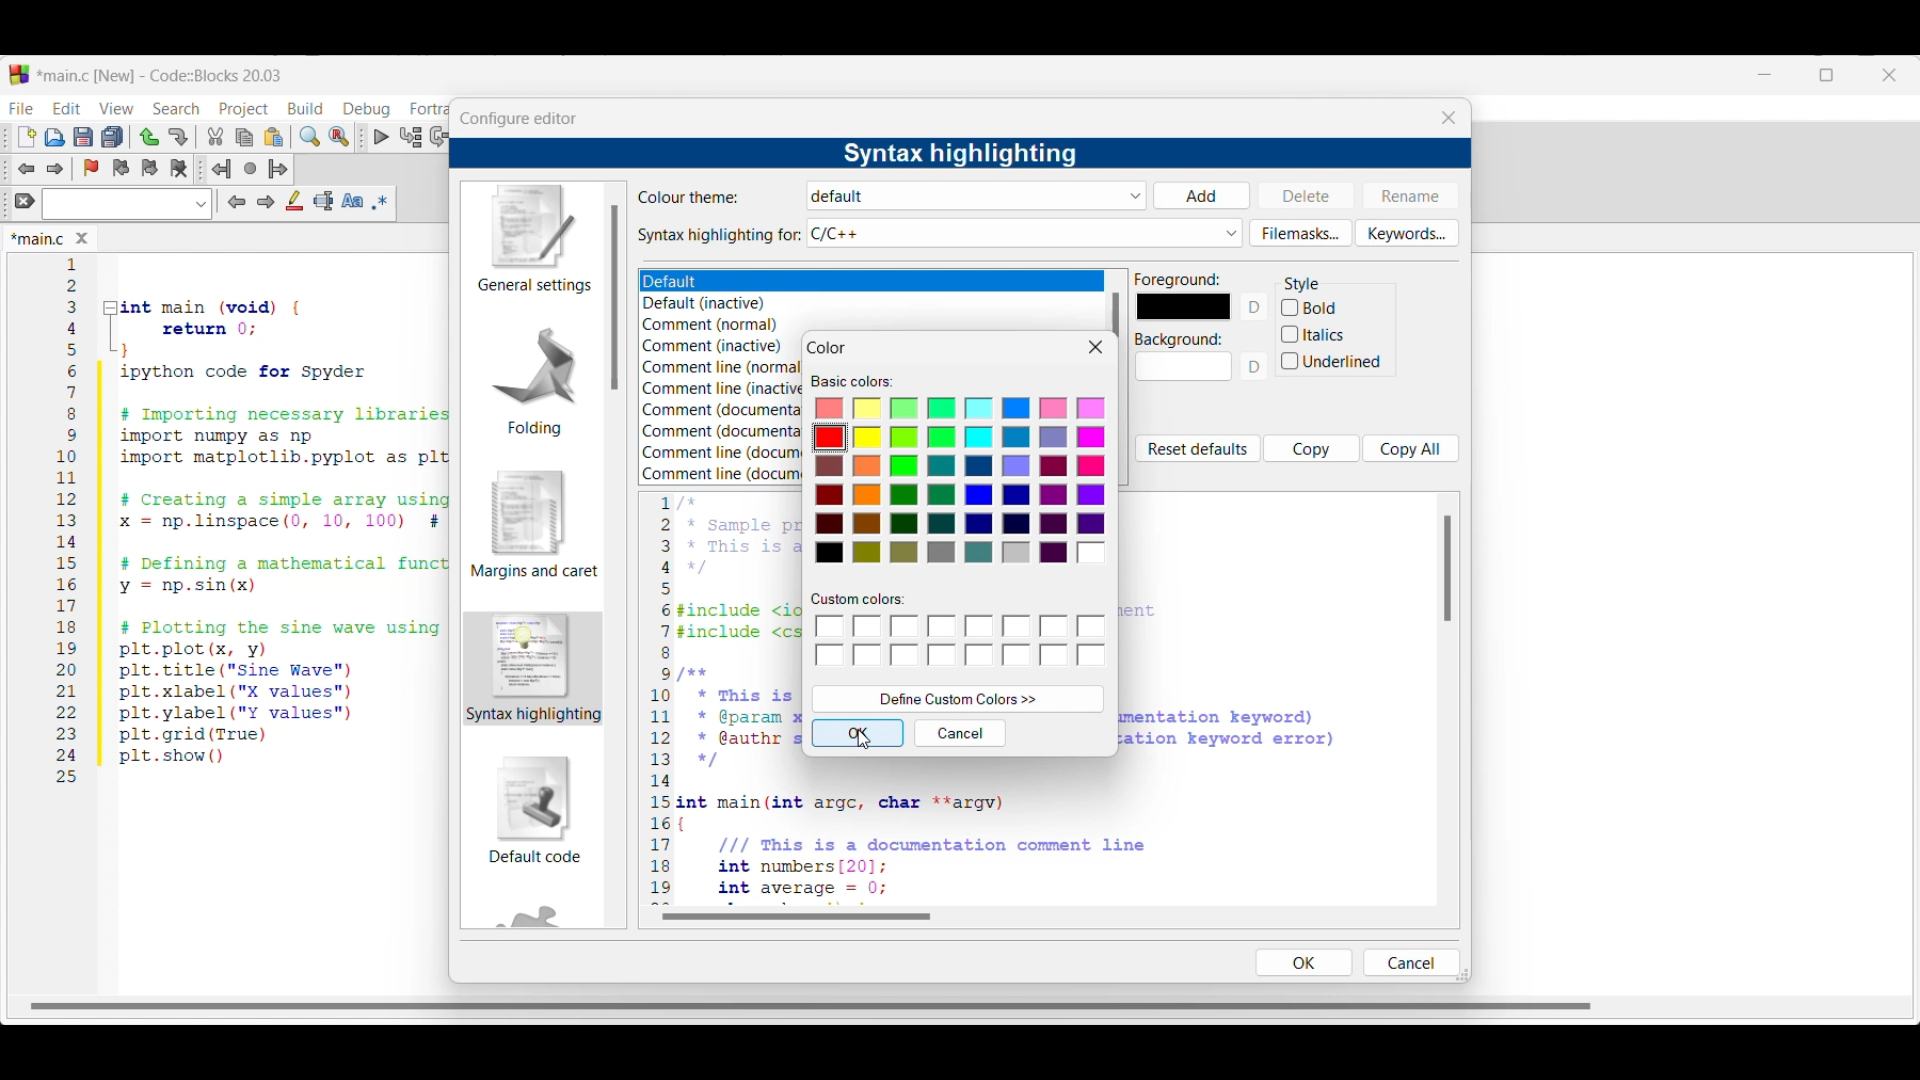 This screenshot has height=1080, width=1920. I want to click on Redo, so click(178, 137).